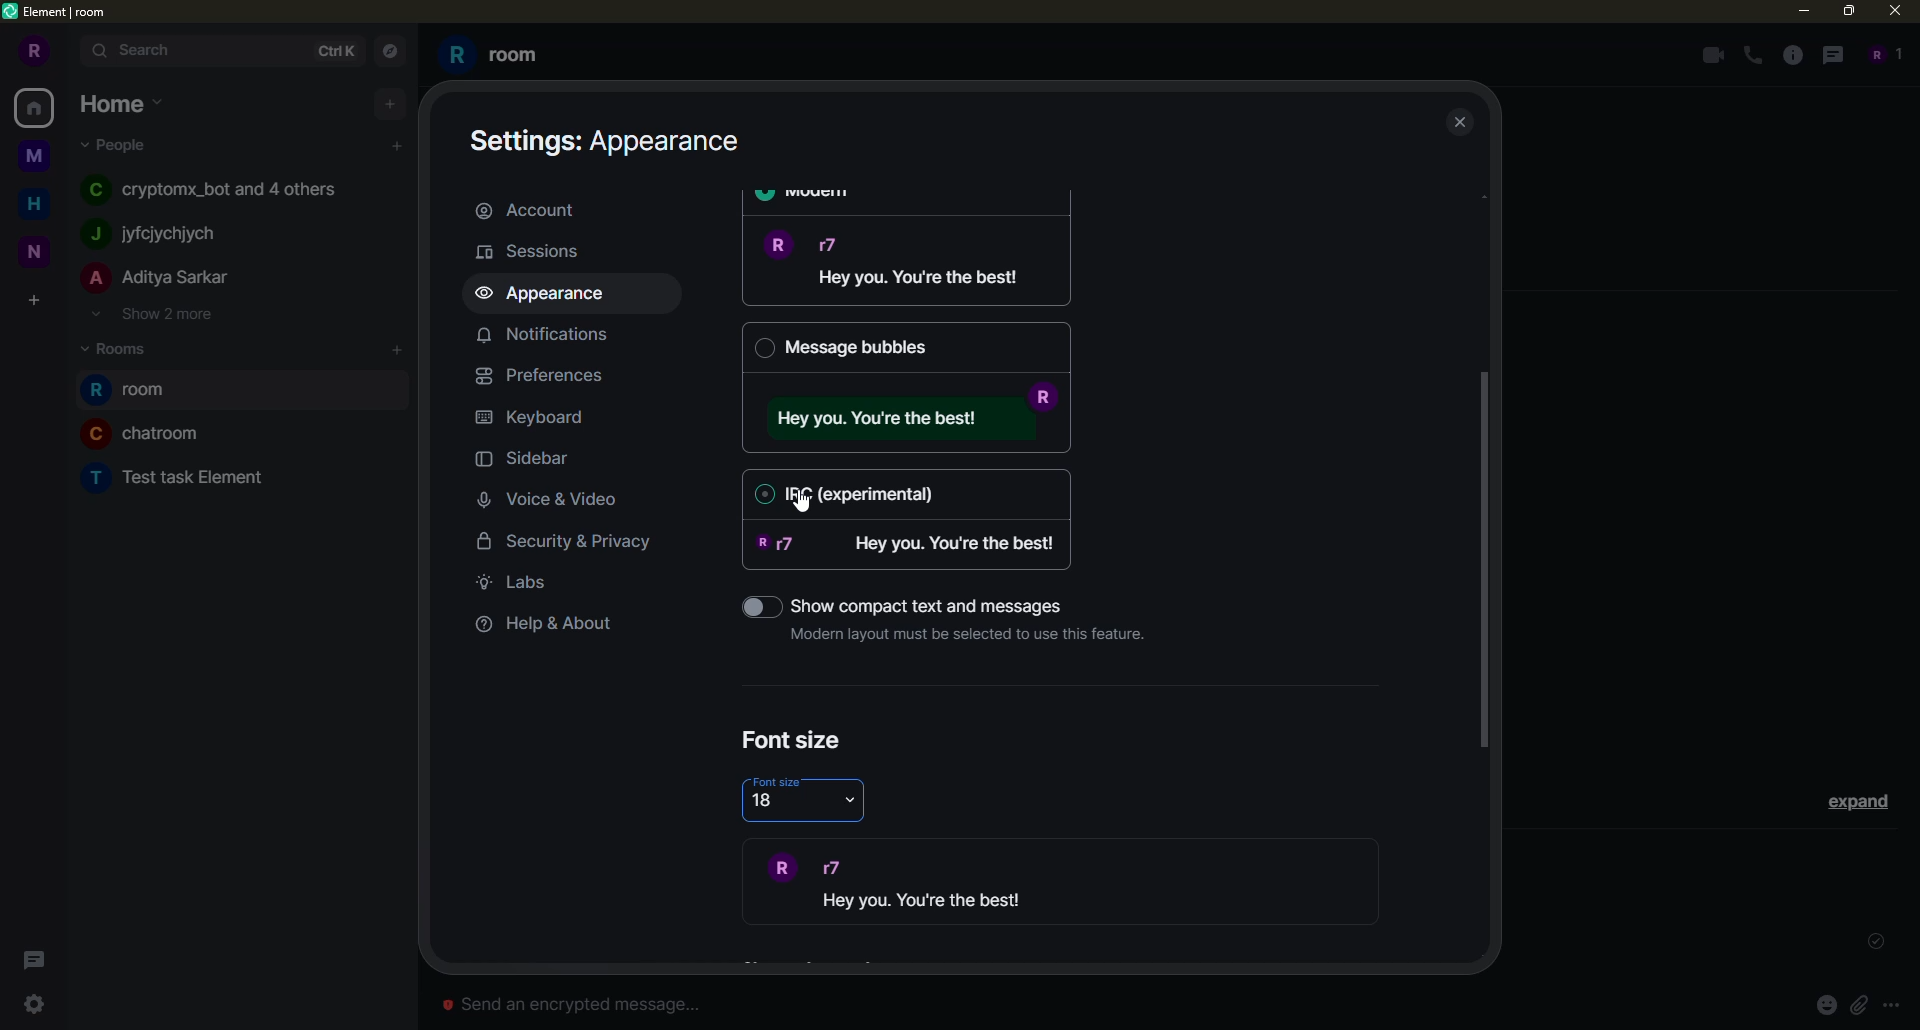 This screenshot has height=1030, width=1920. Describe the element at coordinates (543, 375) in the screenshot. I see `preferences` at that location.